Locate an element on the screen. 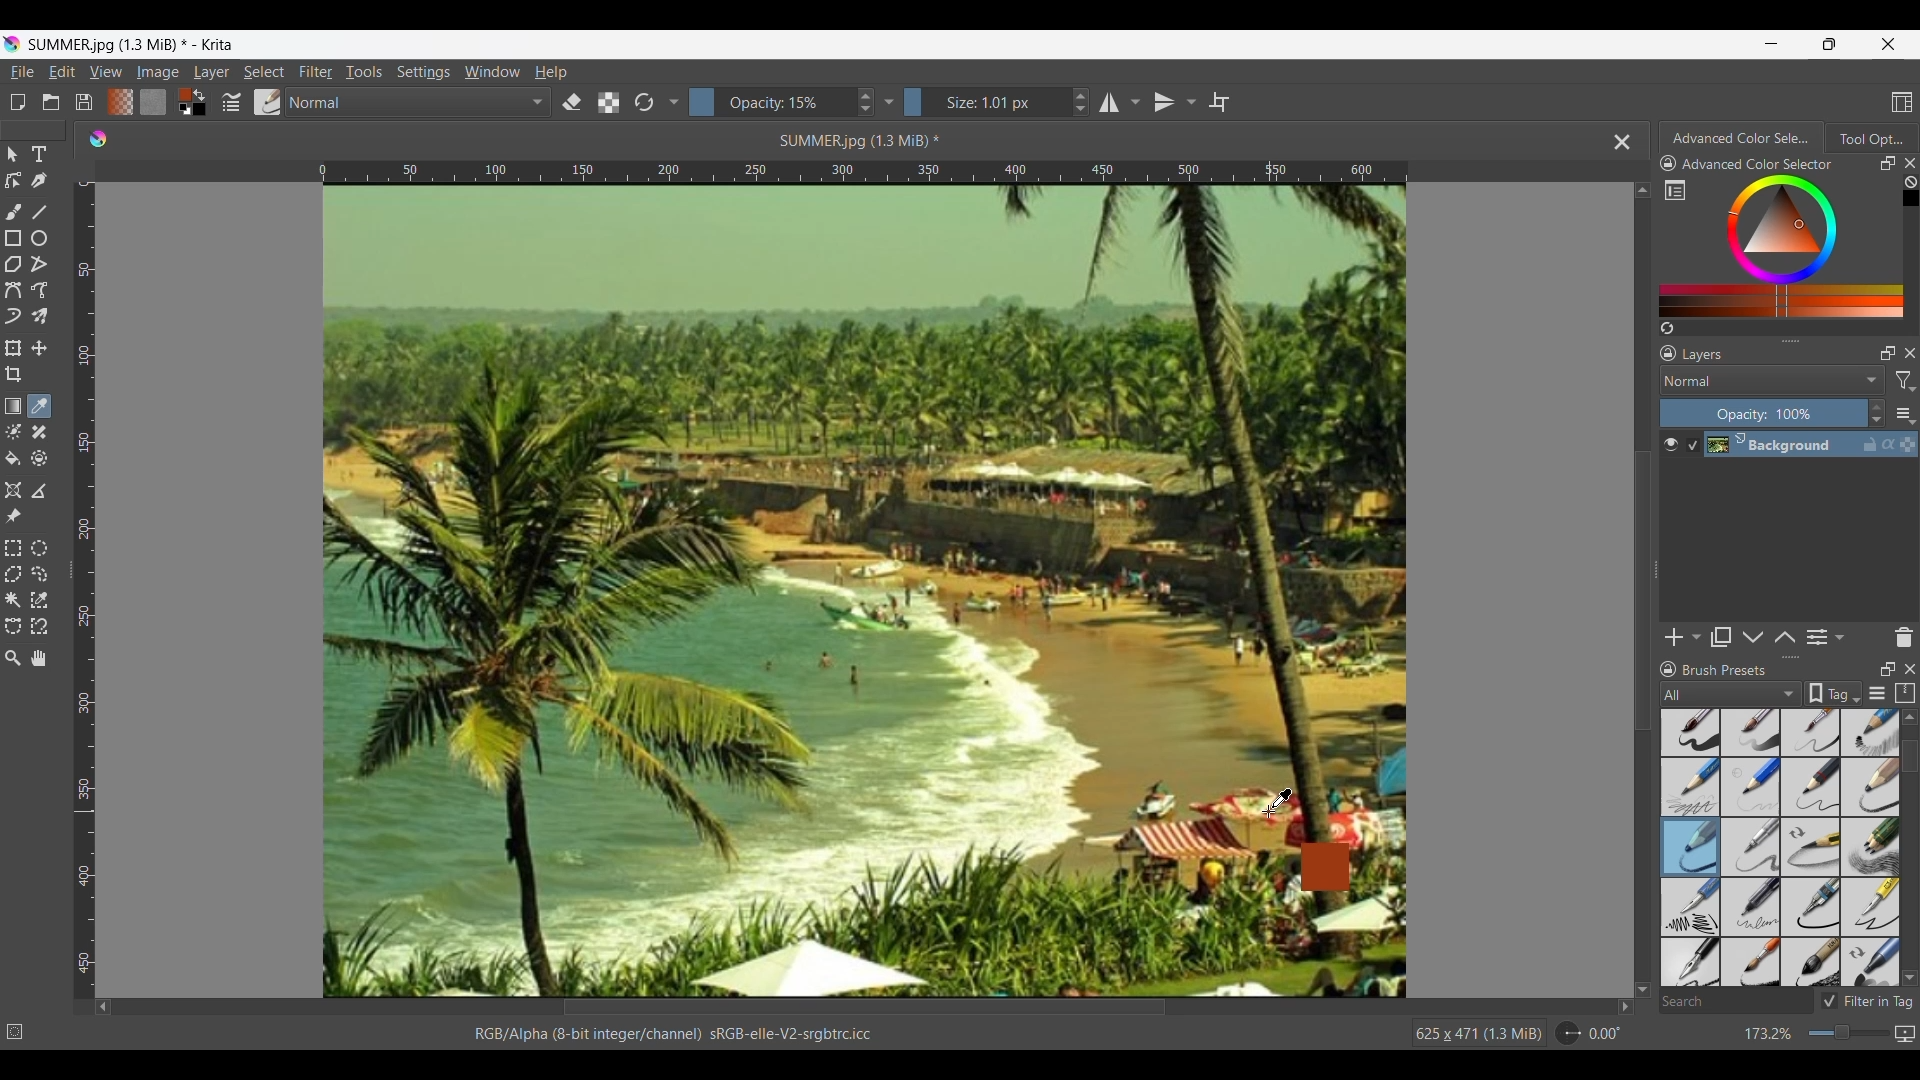  Color range is located at coordinates (1794, 246).